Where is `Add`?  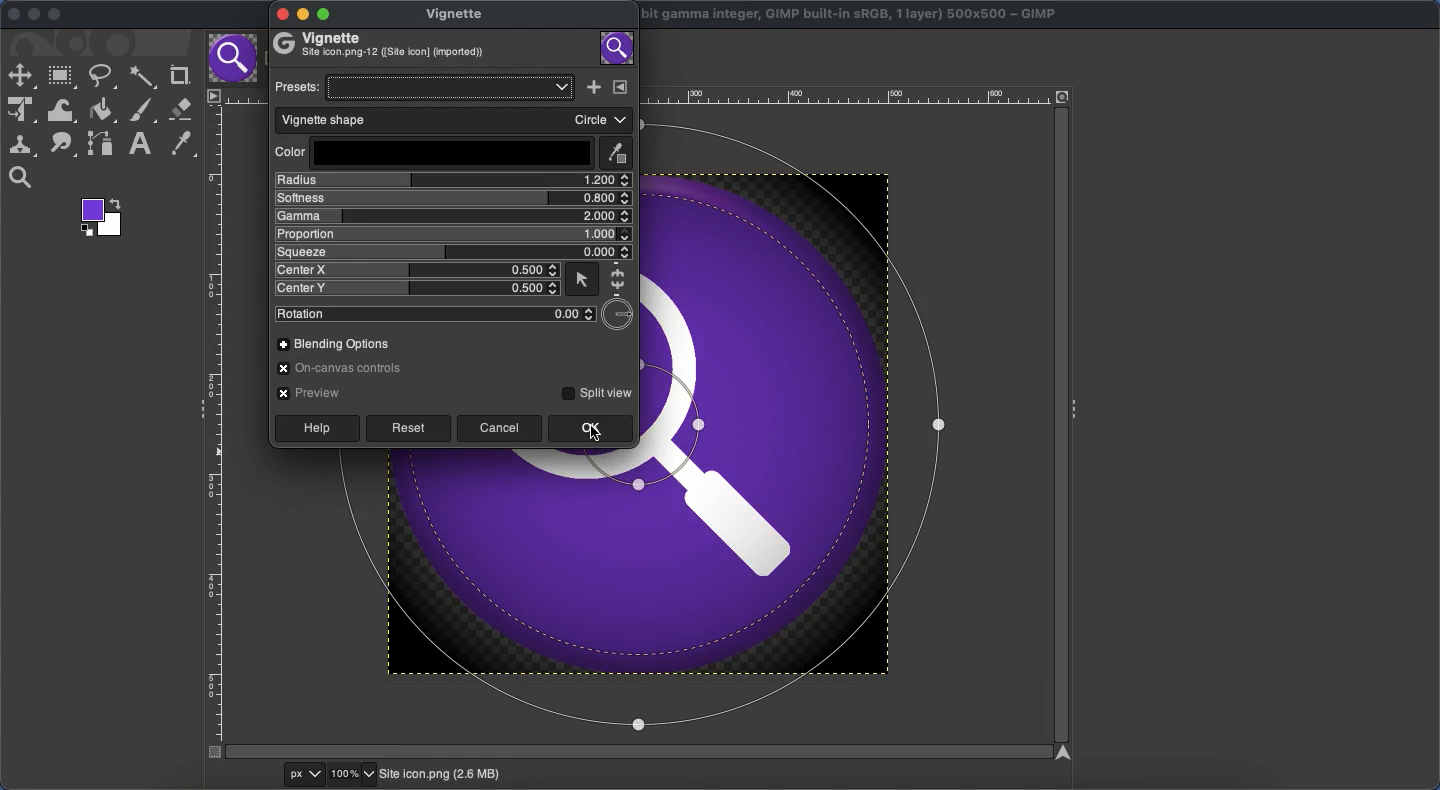 Add is located at coordinates (592, 87).